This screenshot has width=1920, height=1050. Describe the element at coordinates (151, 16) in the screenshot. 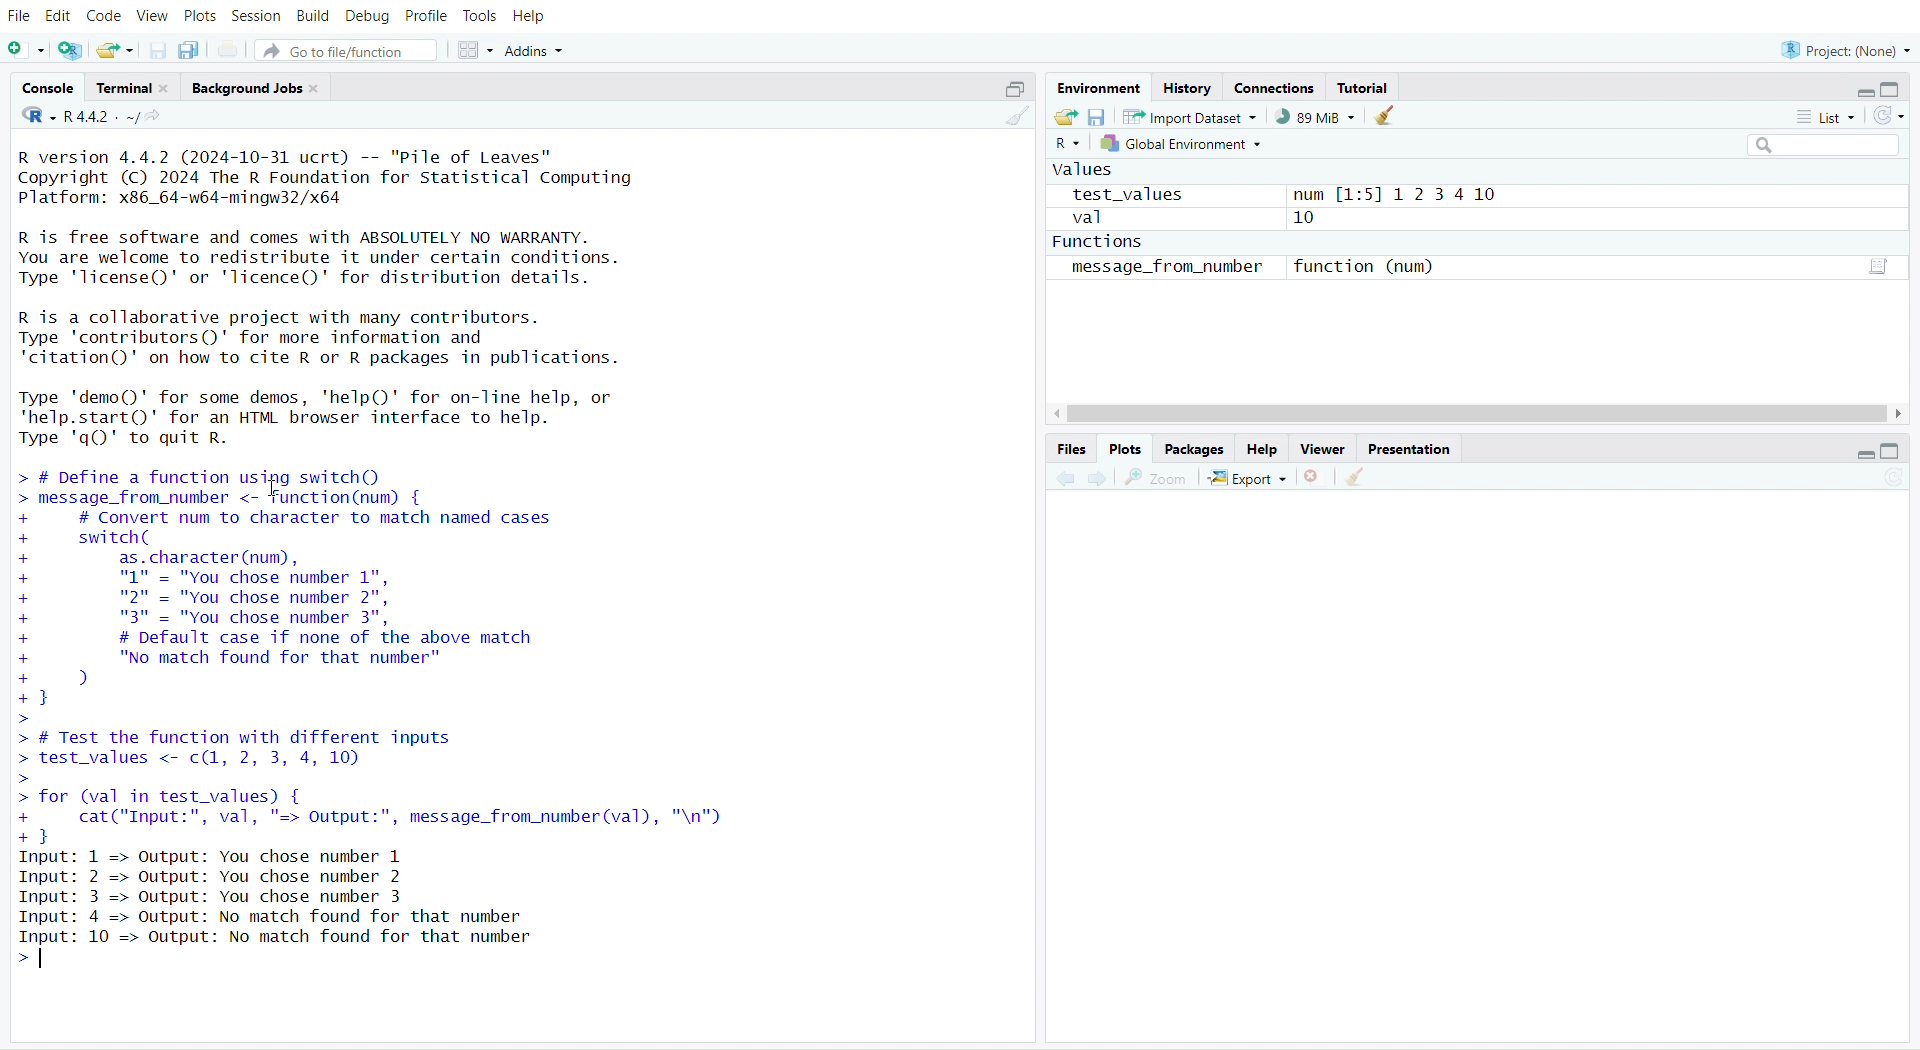

I see `View` at that location.